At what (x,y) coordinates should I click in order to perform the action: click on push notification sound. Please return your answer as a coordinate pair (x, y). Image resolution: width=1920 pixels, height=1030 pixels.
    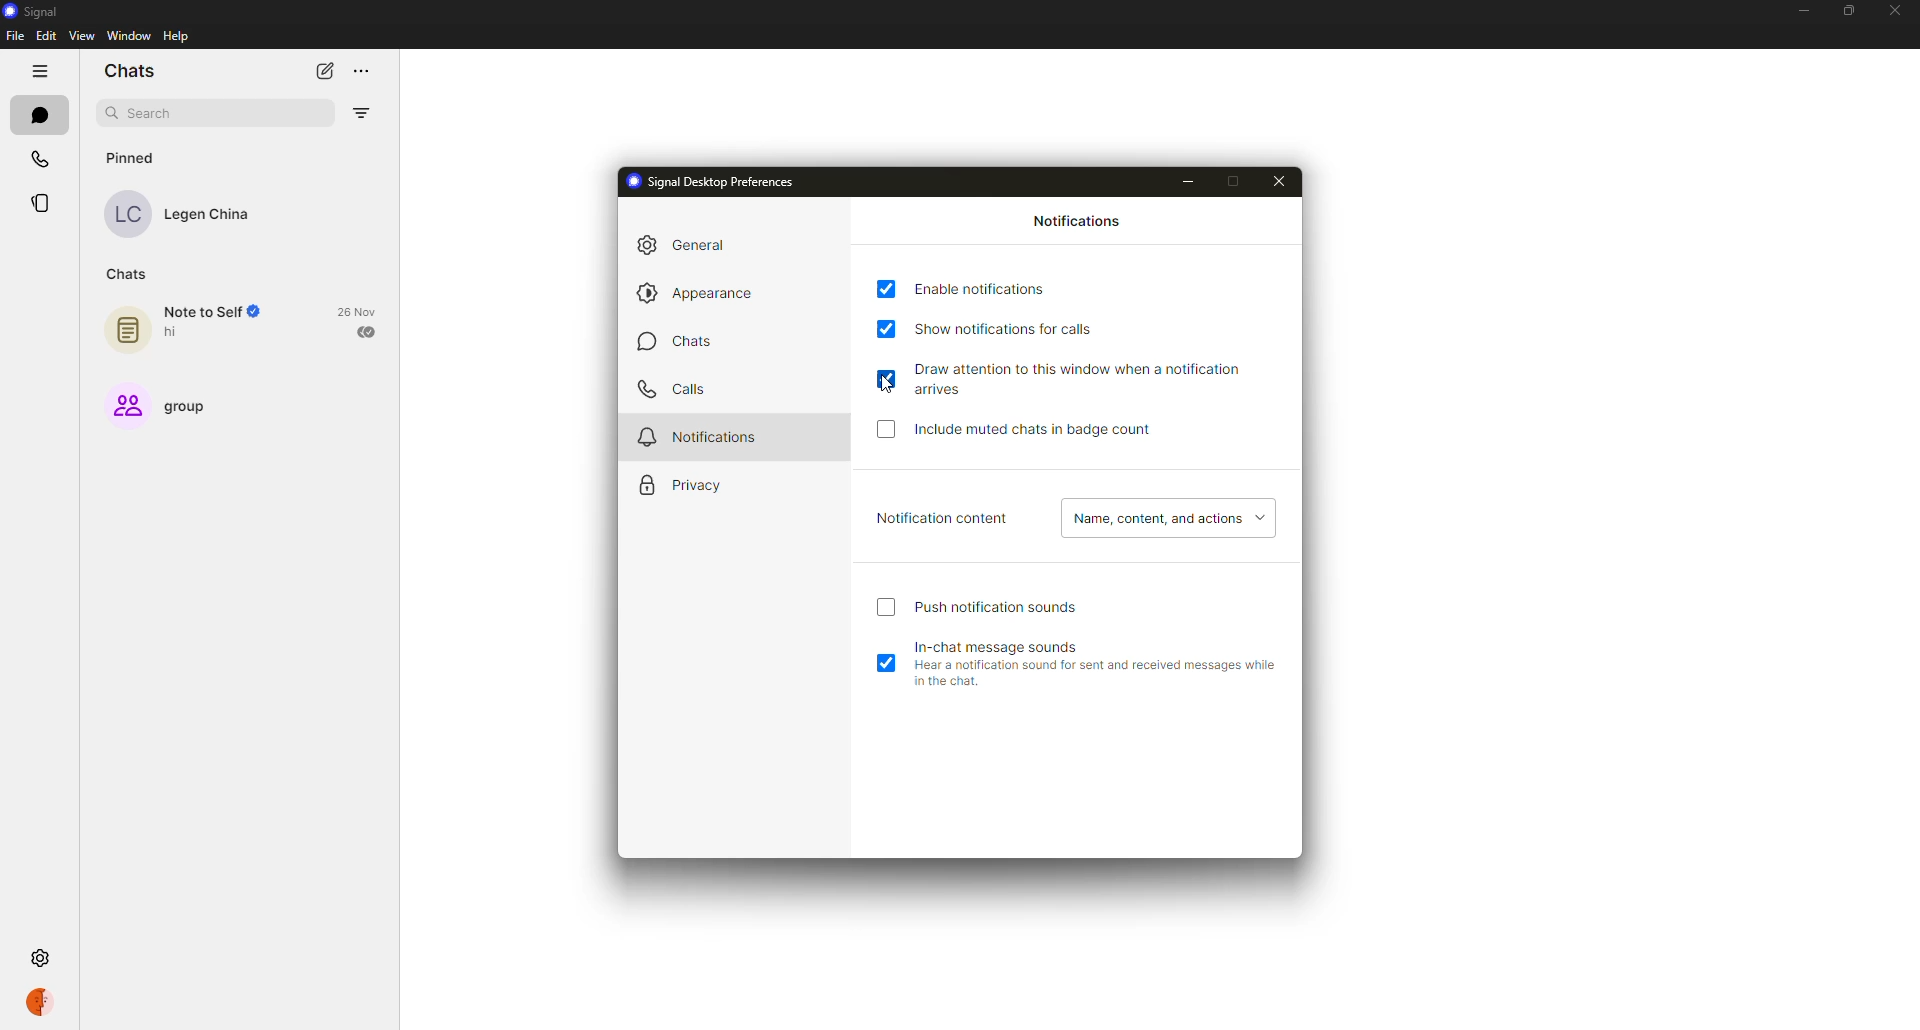
    Looking at the image, I should click on (1000, 607).